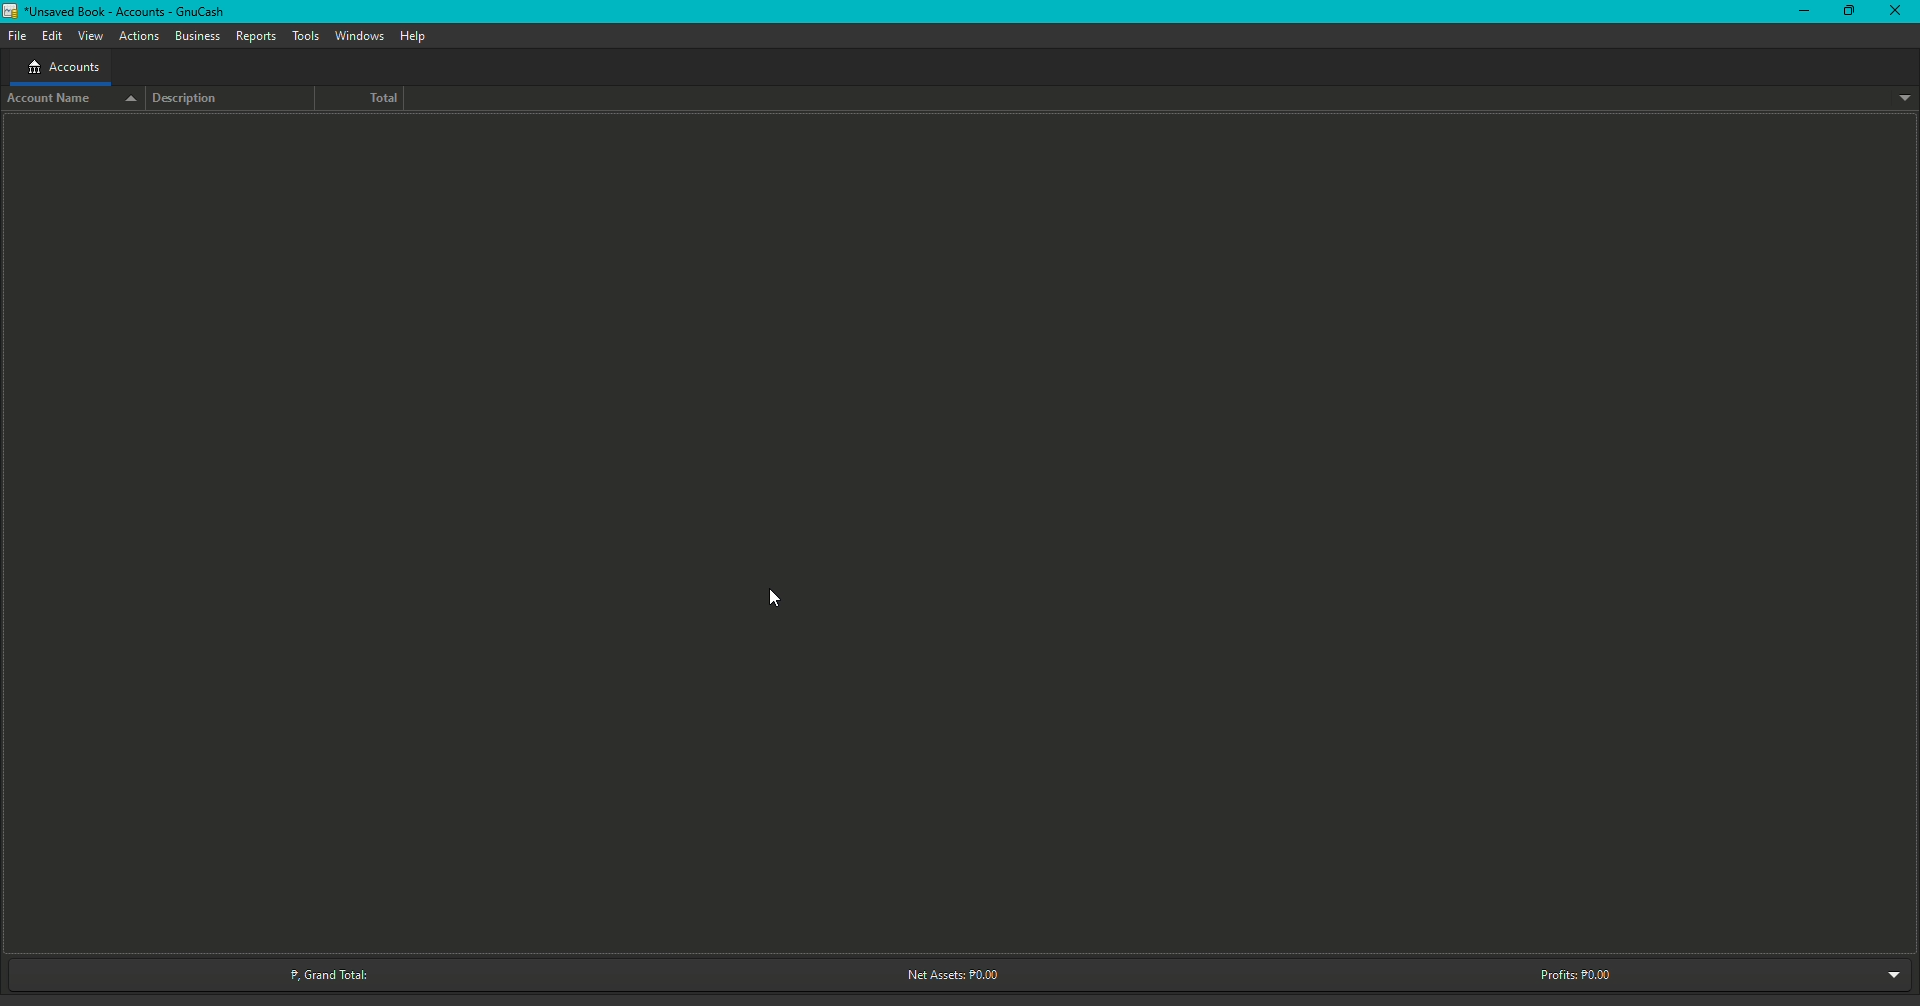 The width and height of the screenshot is (1920, 1006). I want to click on Accounts, so click(60, 68).